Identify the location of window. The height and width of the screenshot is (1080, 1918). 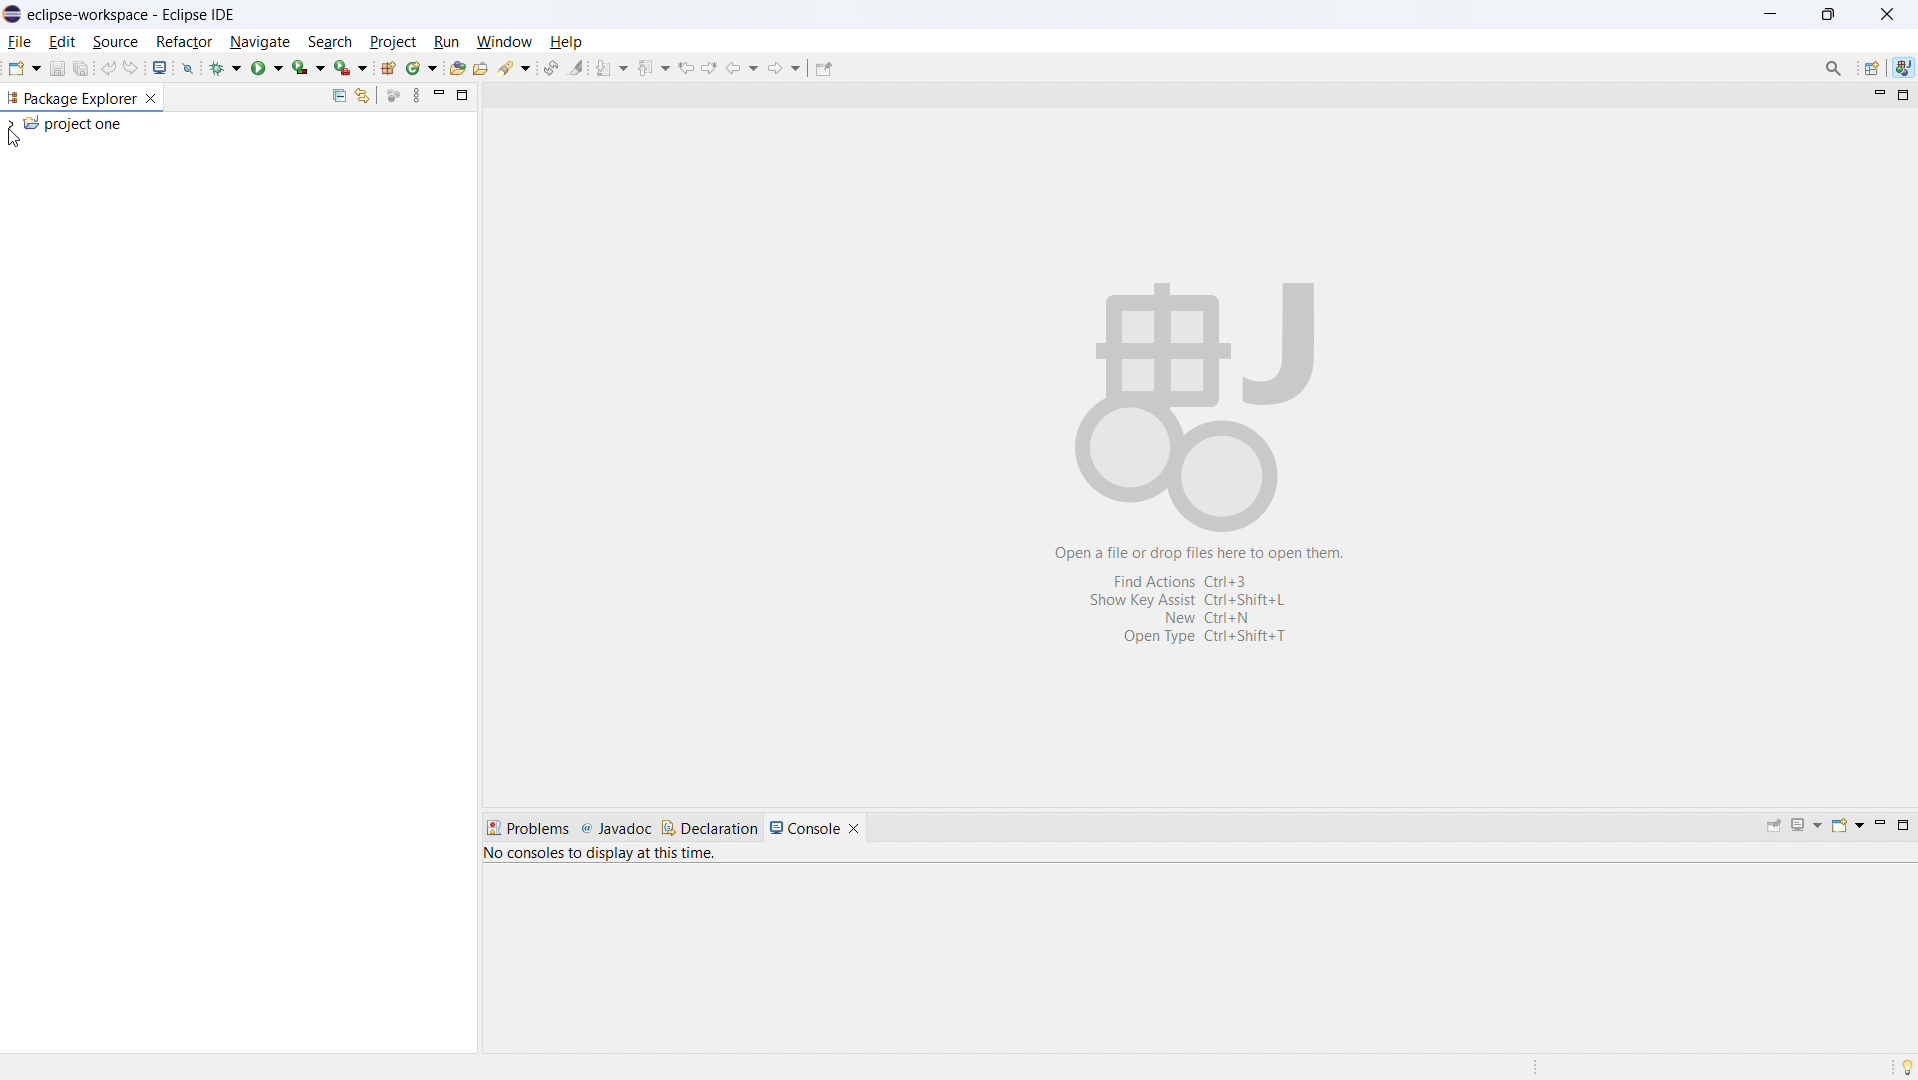
(501, 41).